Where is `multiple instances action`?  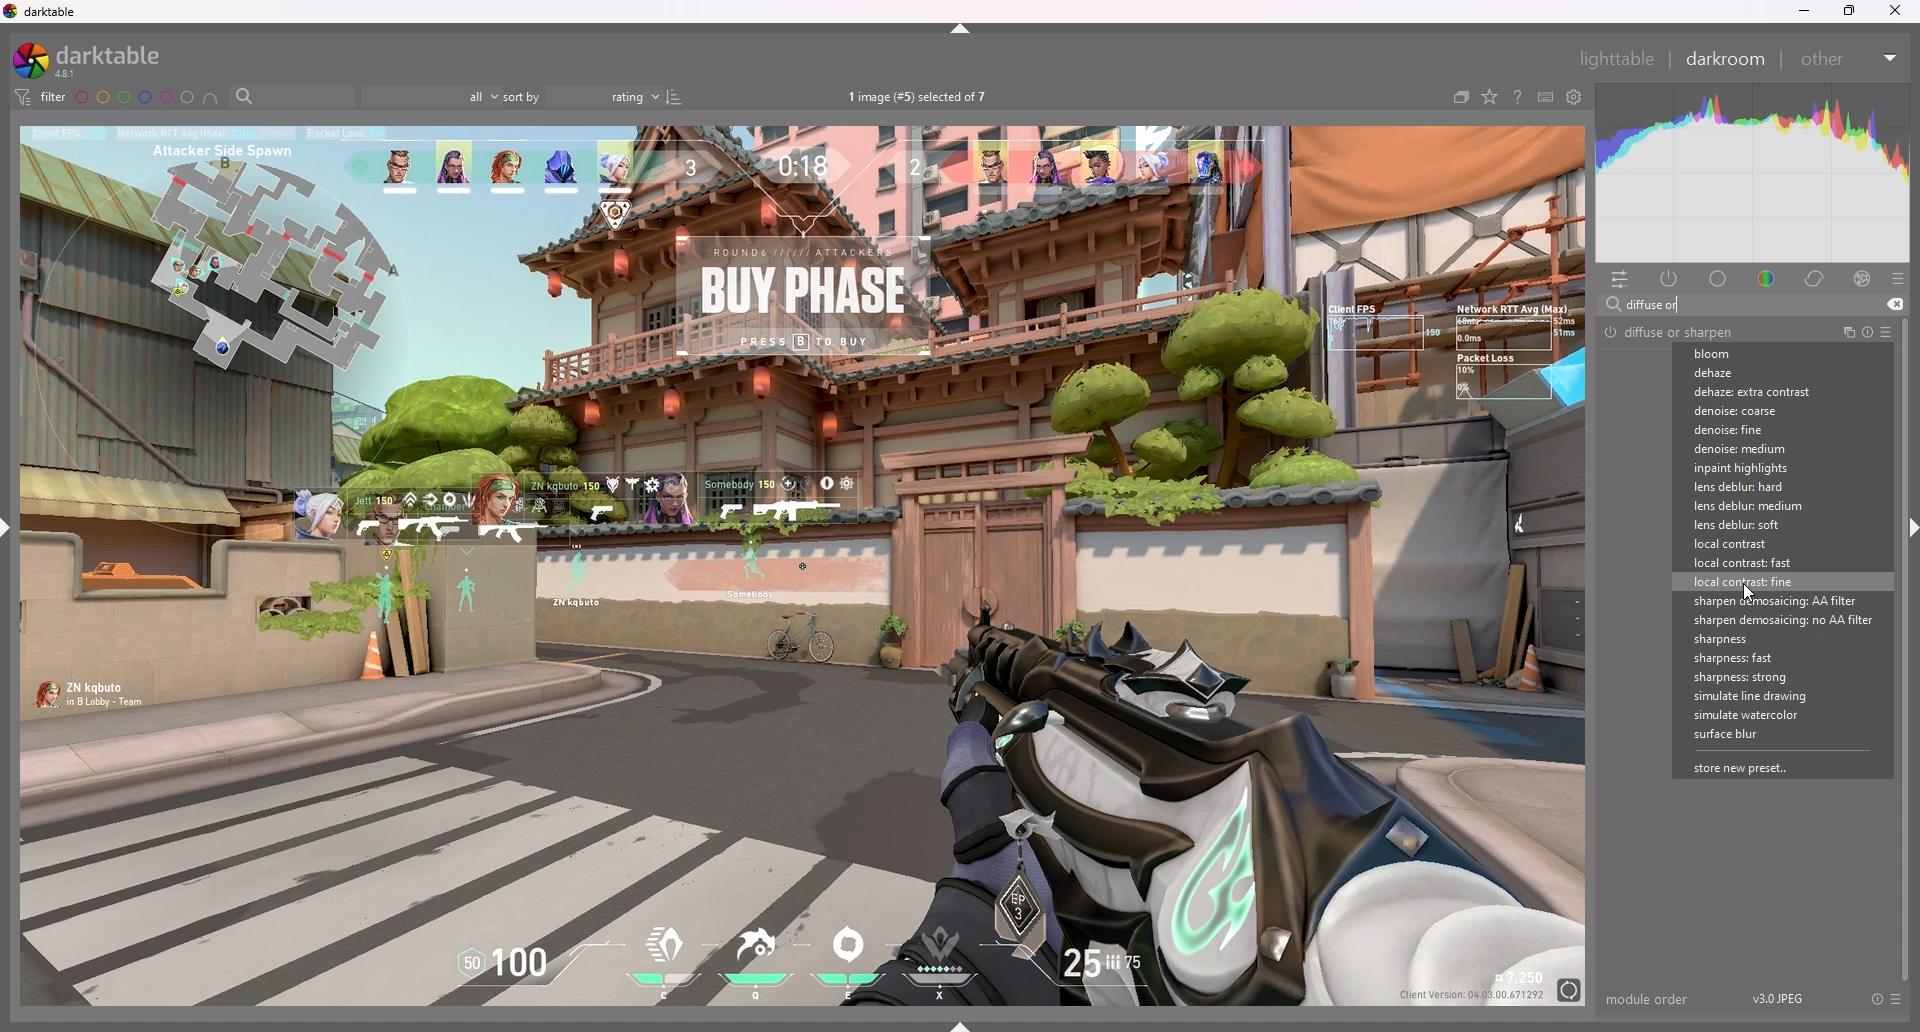
multiple instances action is located at coordinates (1843, 333).